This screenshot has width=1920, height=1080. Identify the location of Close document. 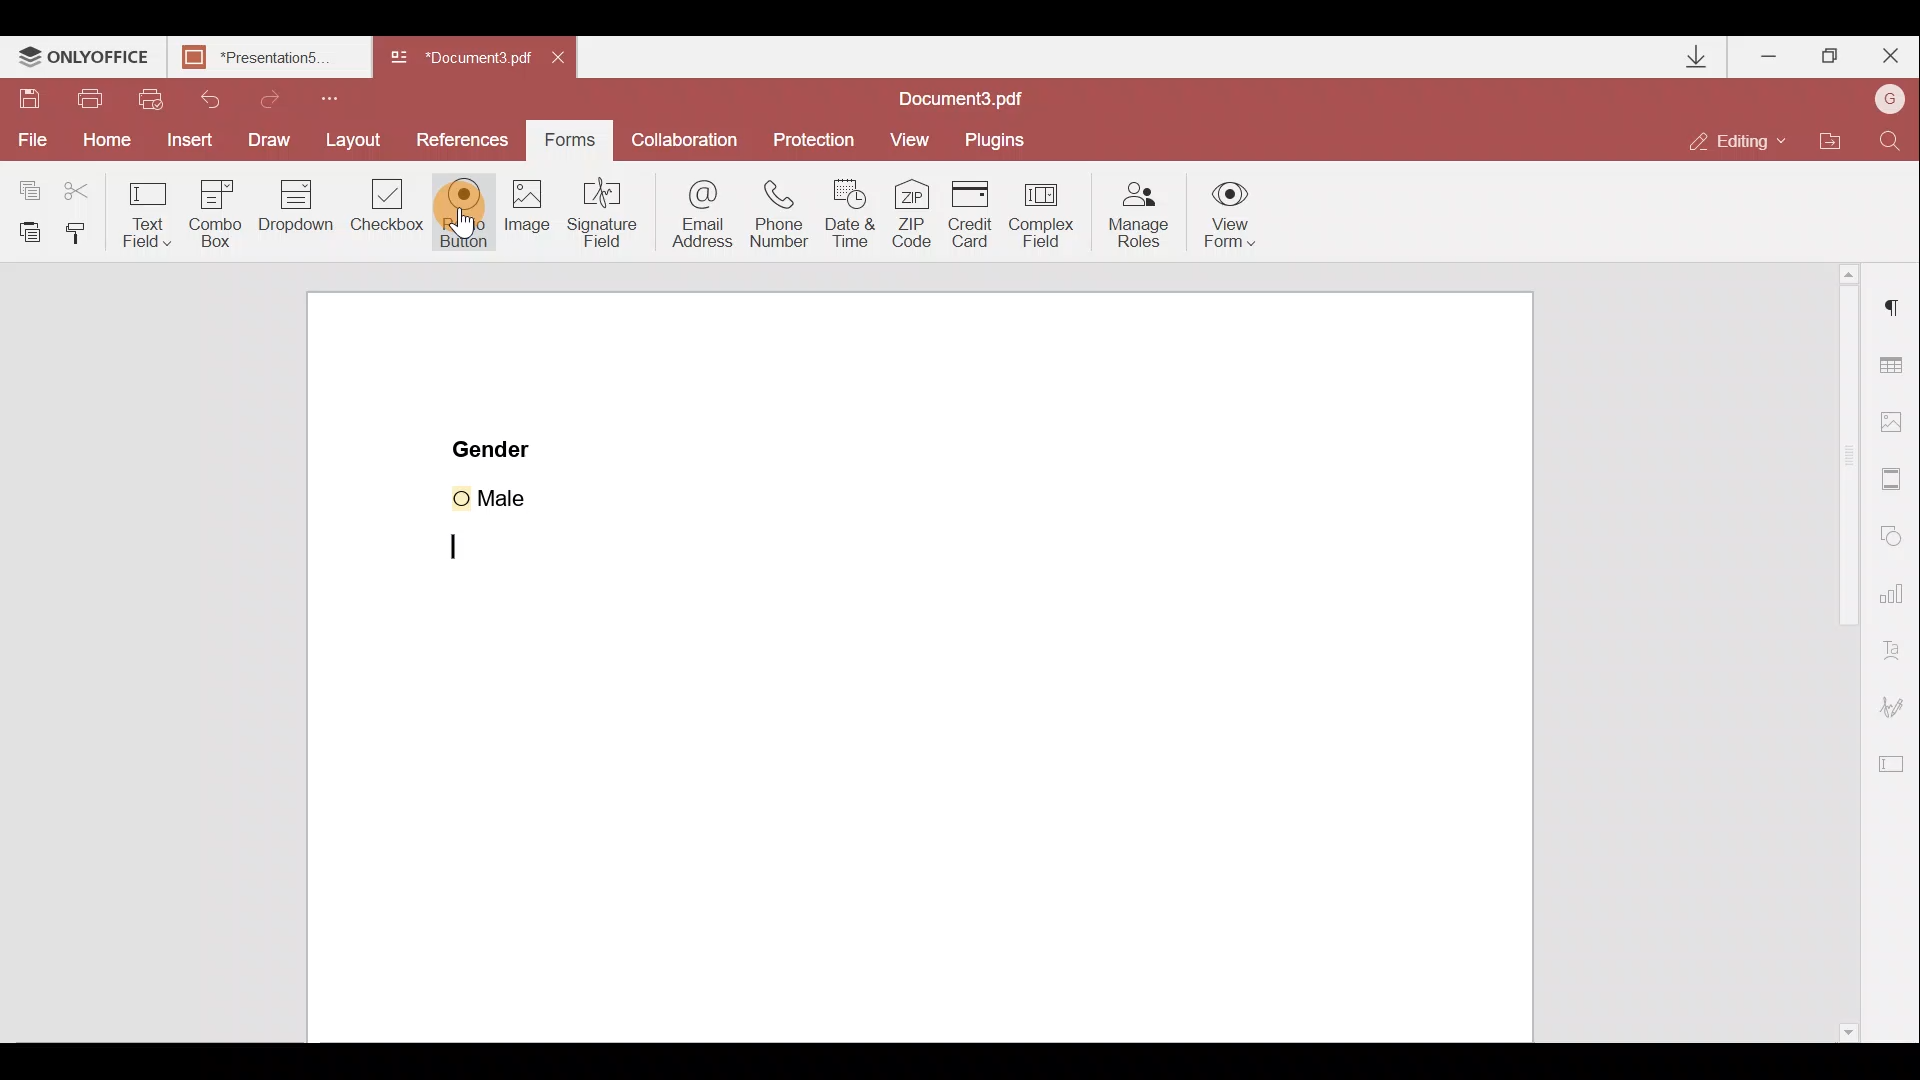
(563, 60).